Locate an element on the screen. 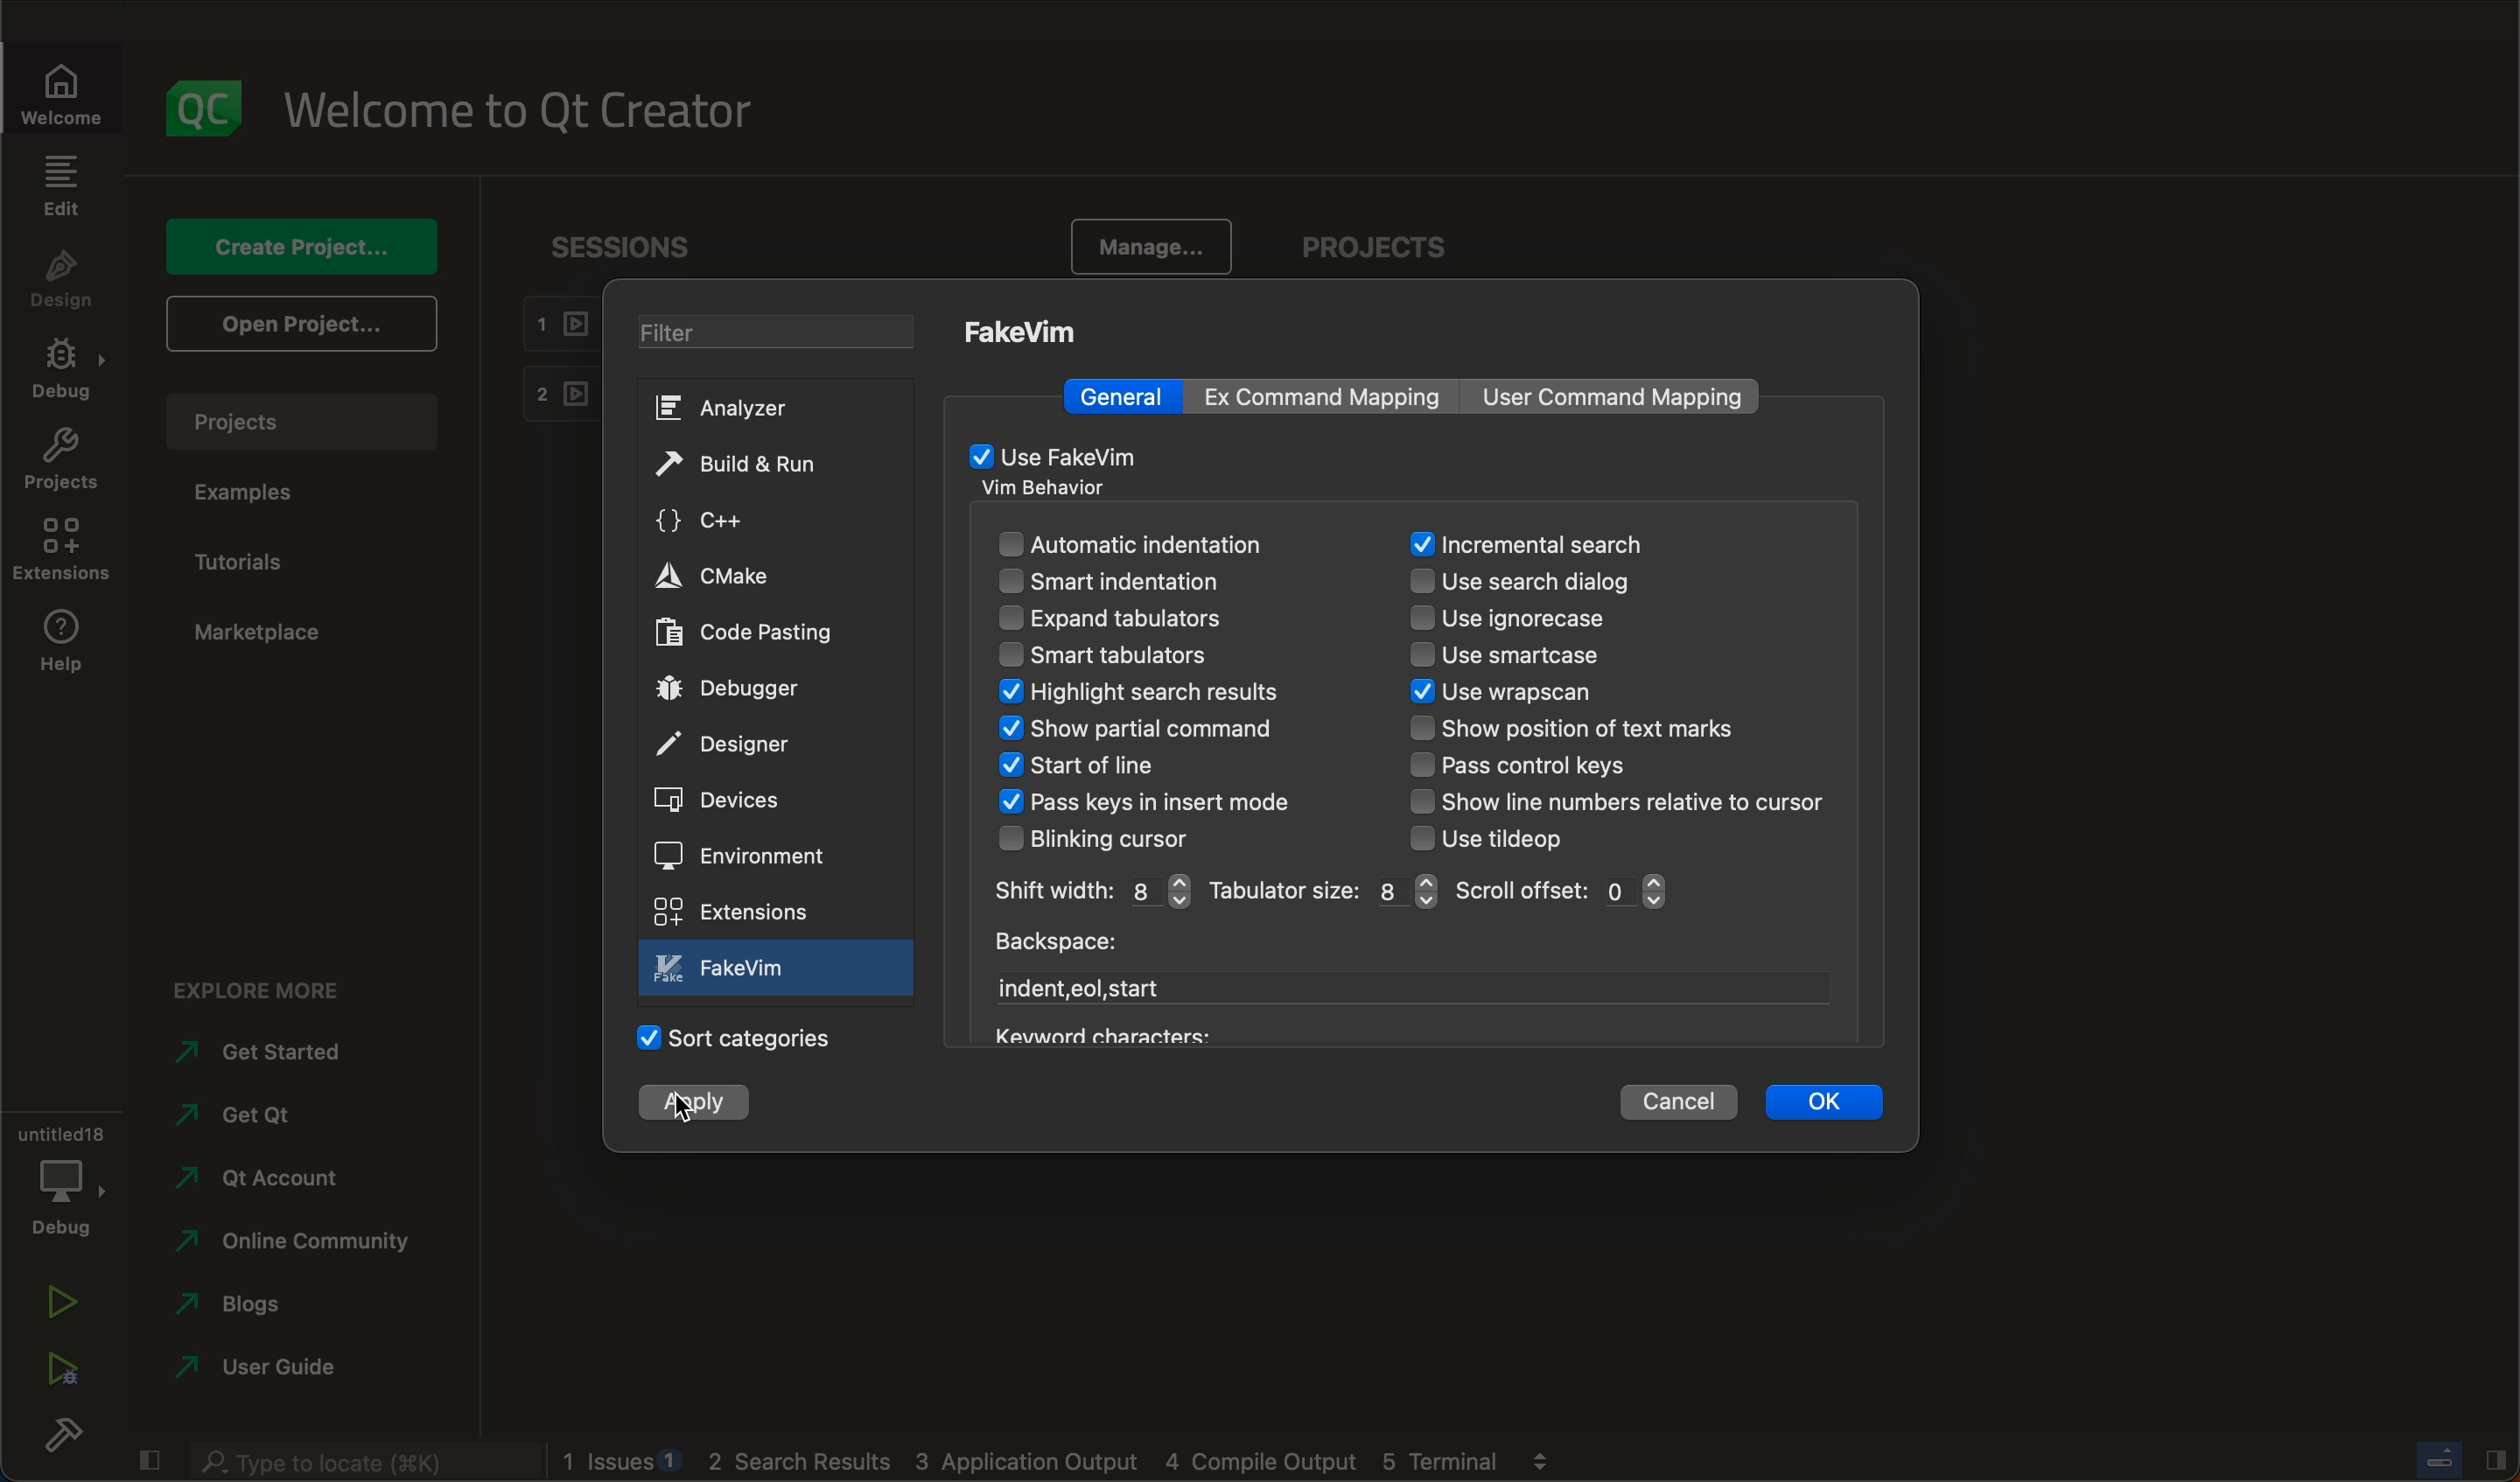 Image resolution: width=2520 pixels, height=1482 pixels. account is located at coordinates (286, 1178).